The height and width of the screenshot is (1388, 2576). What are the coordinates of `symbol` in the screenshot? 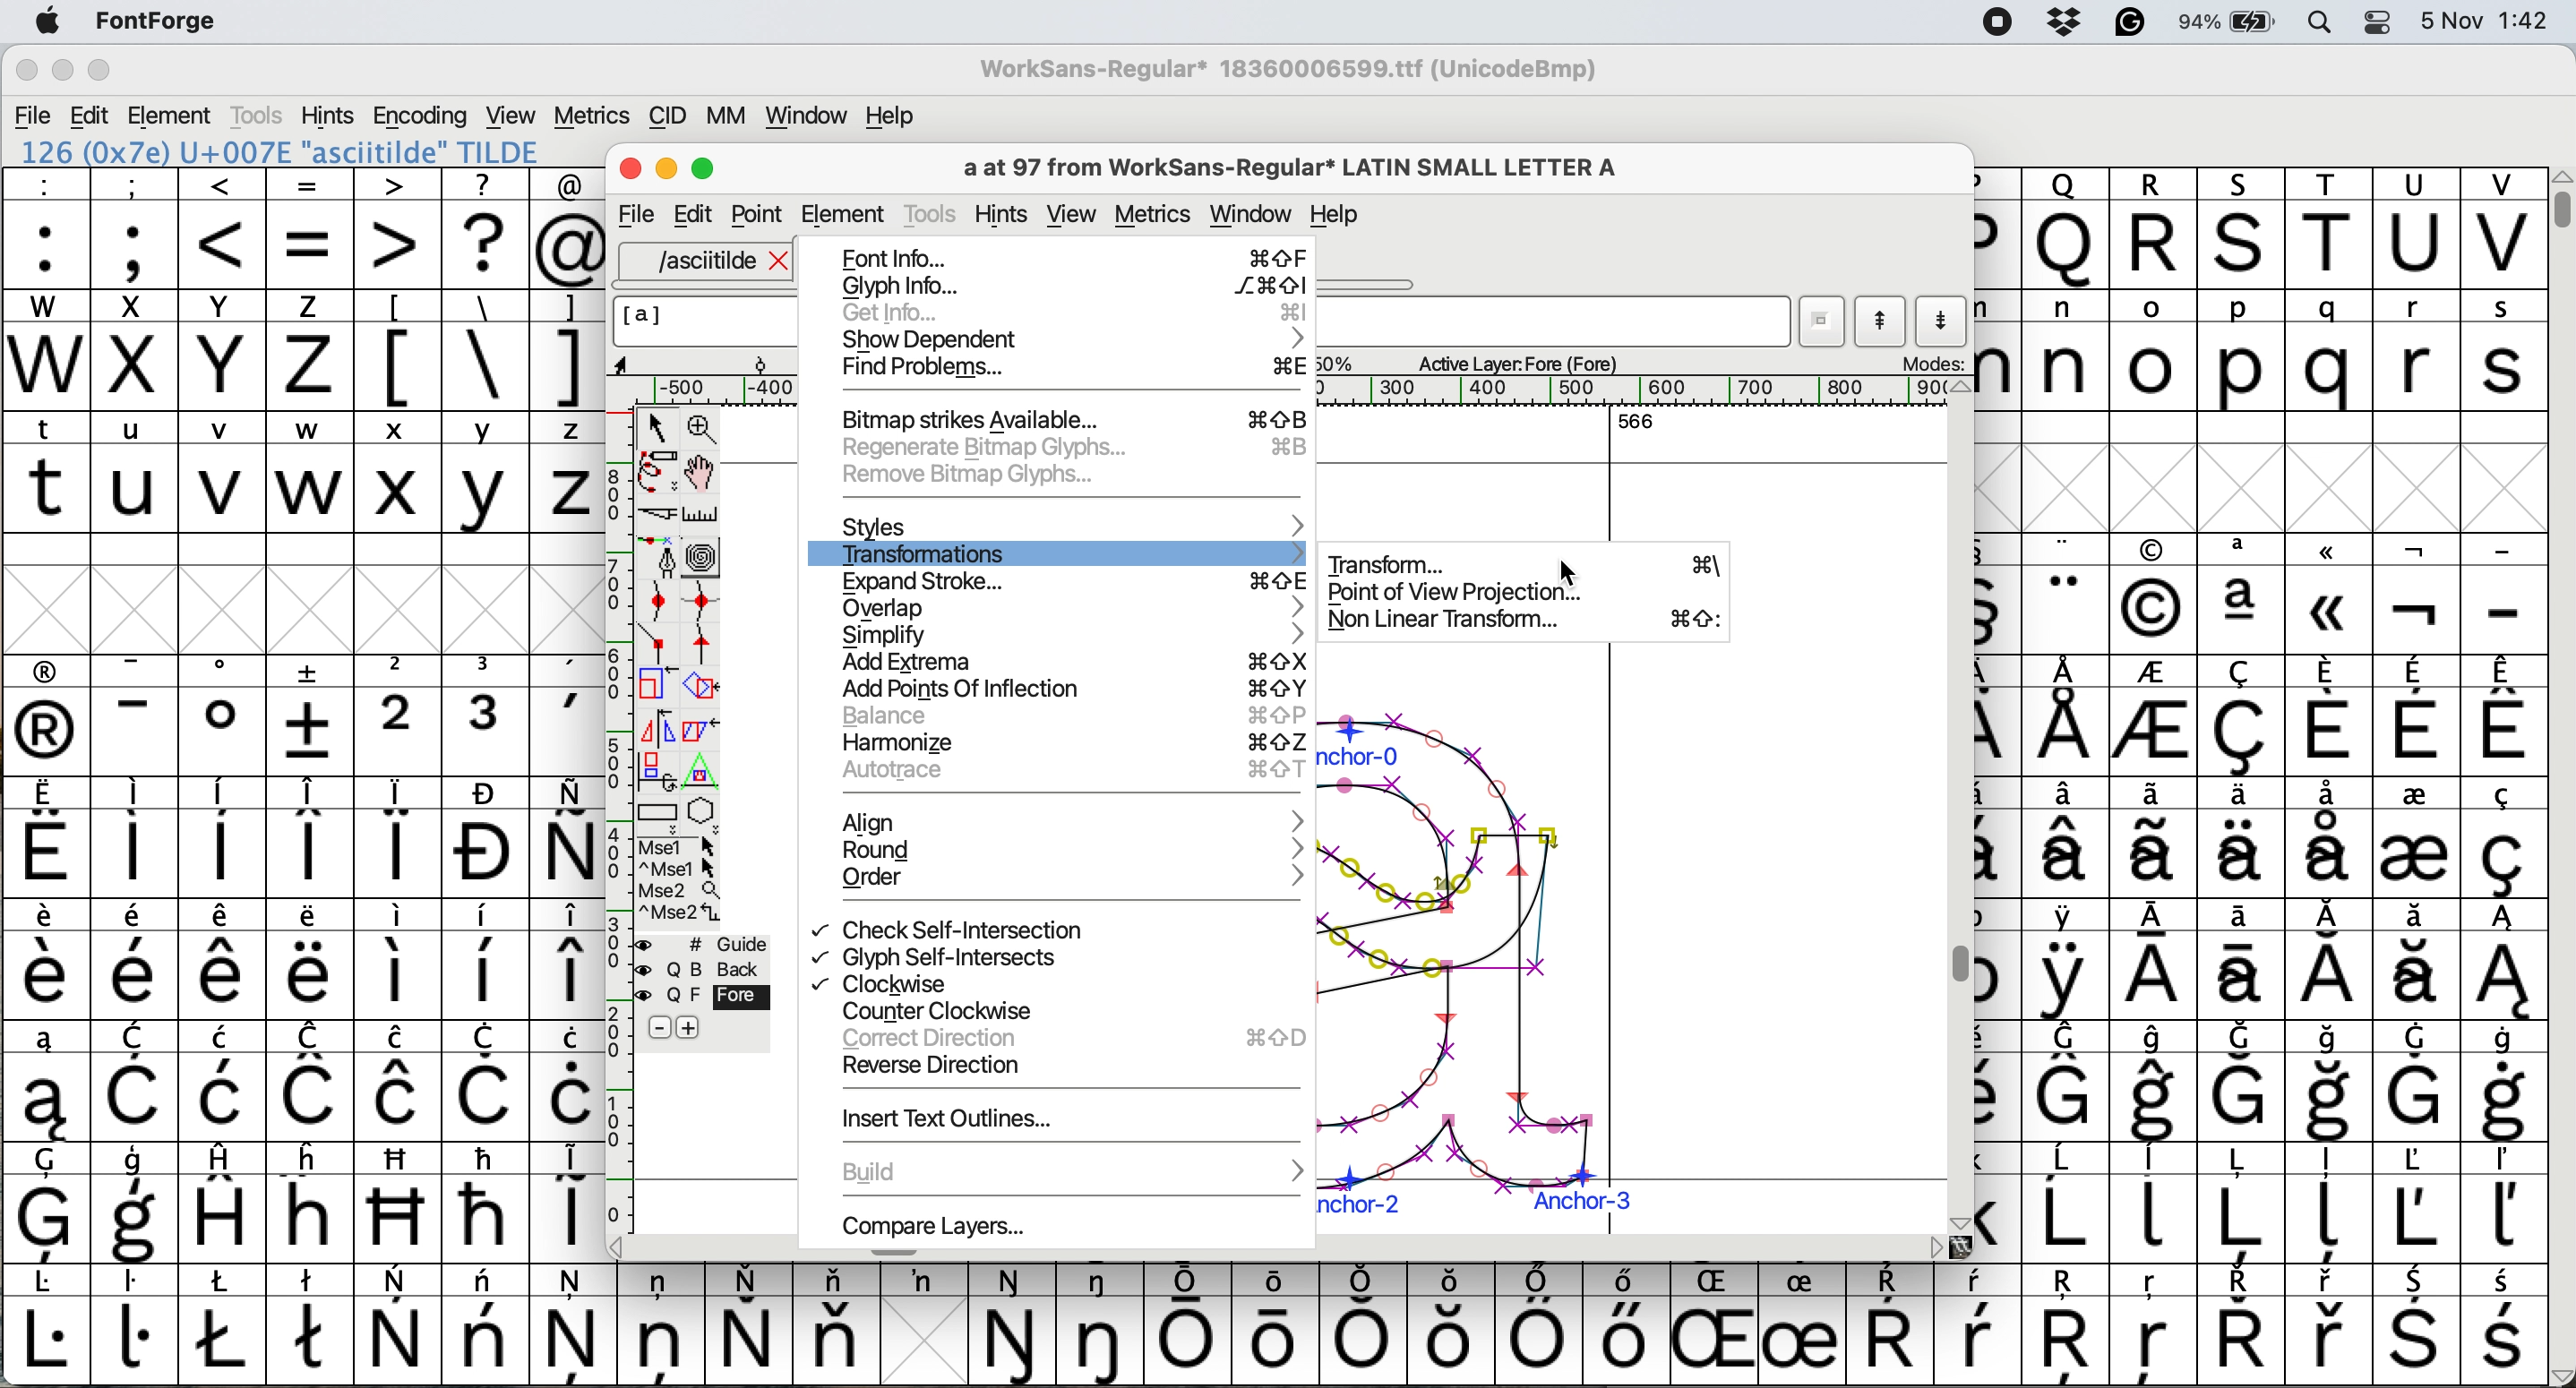 It's located at (836, 1323).